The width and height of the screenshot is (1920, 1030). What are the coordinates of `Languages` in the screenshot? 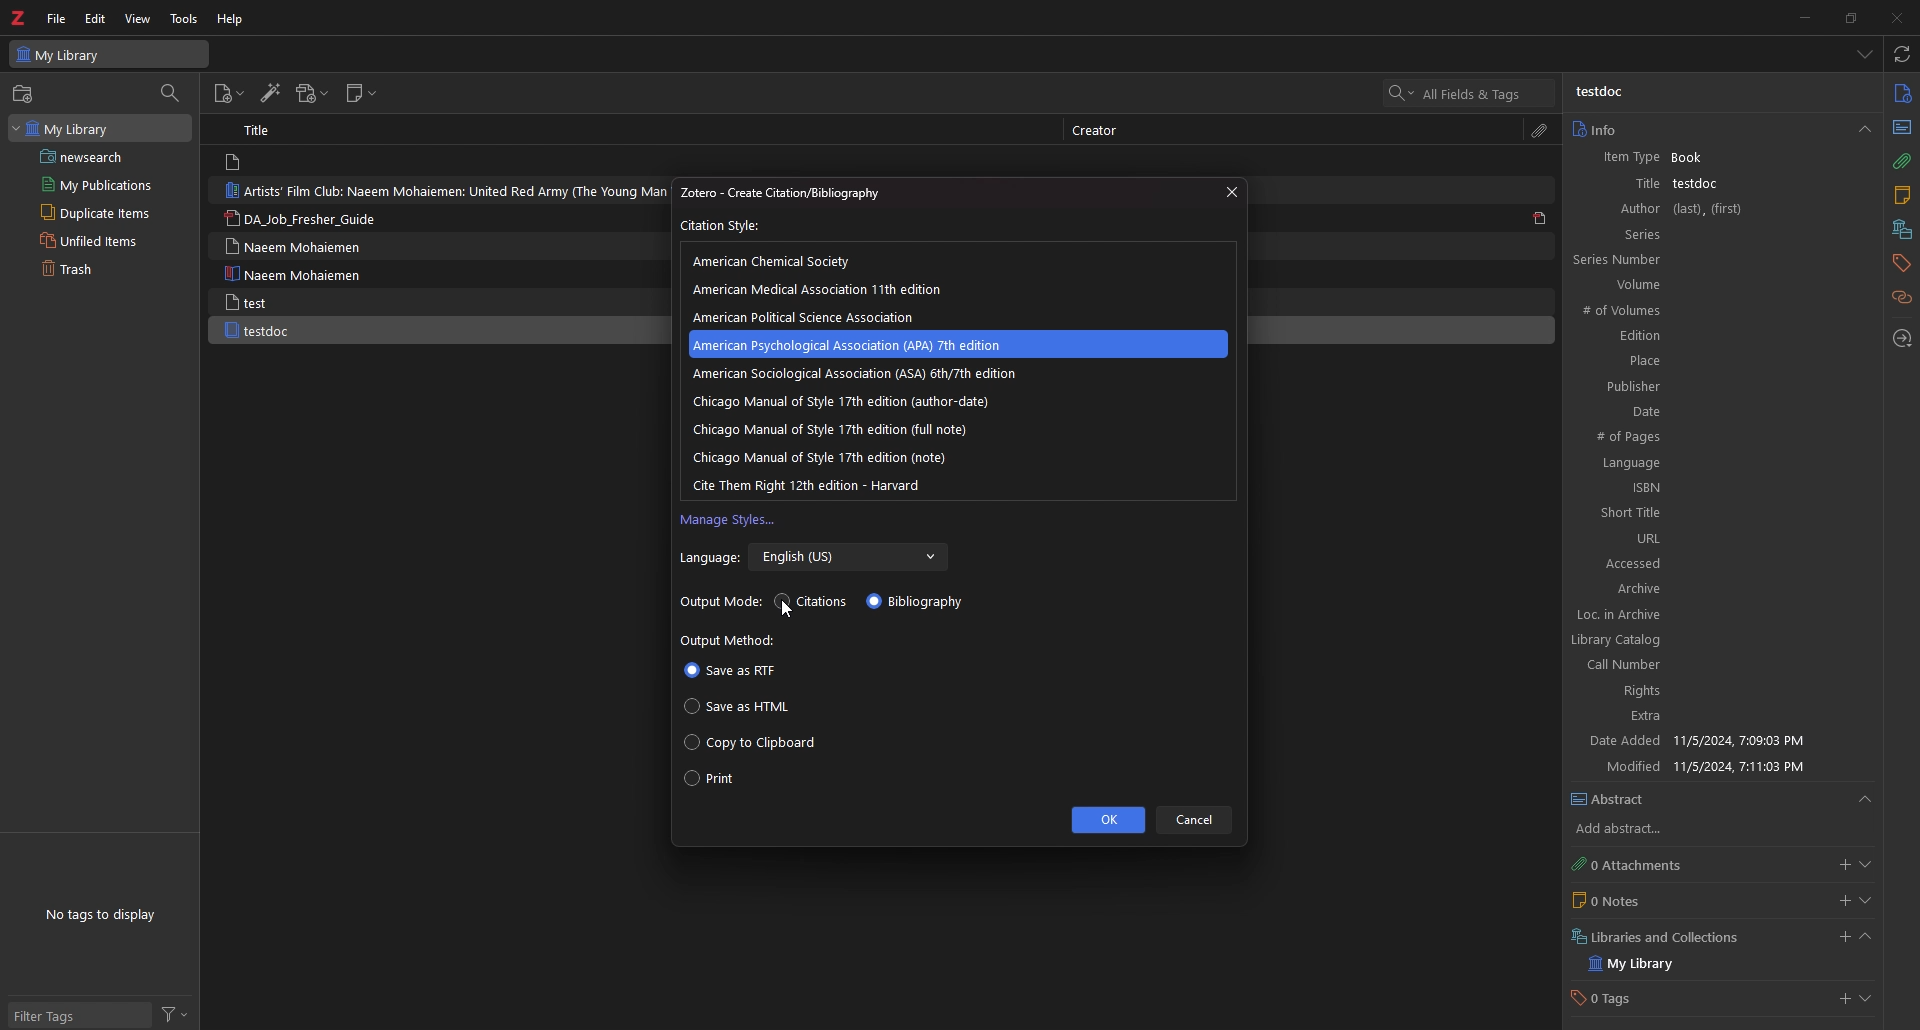 It's located at (1713, 464).